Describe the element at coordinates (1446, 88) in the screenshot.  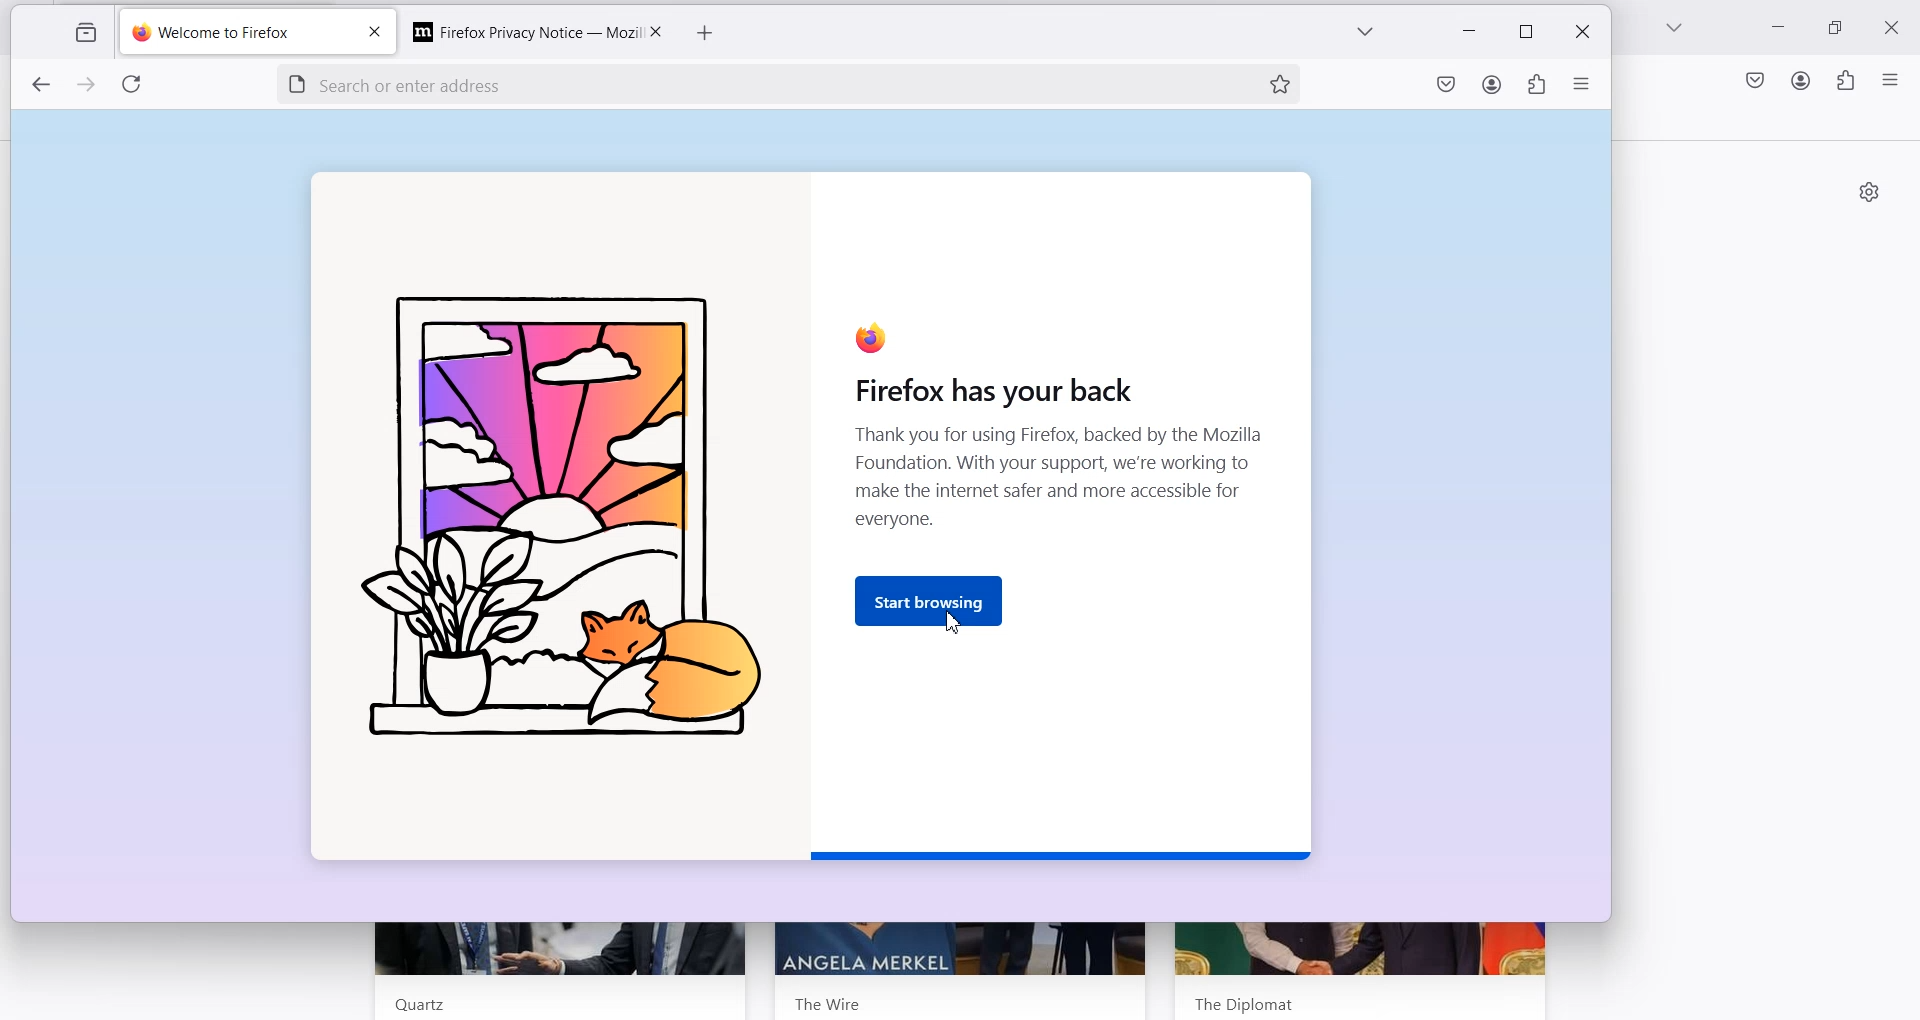
I see `save to pocket` at that location.